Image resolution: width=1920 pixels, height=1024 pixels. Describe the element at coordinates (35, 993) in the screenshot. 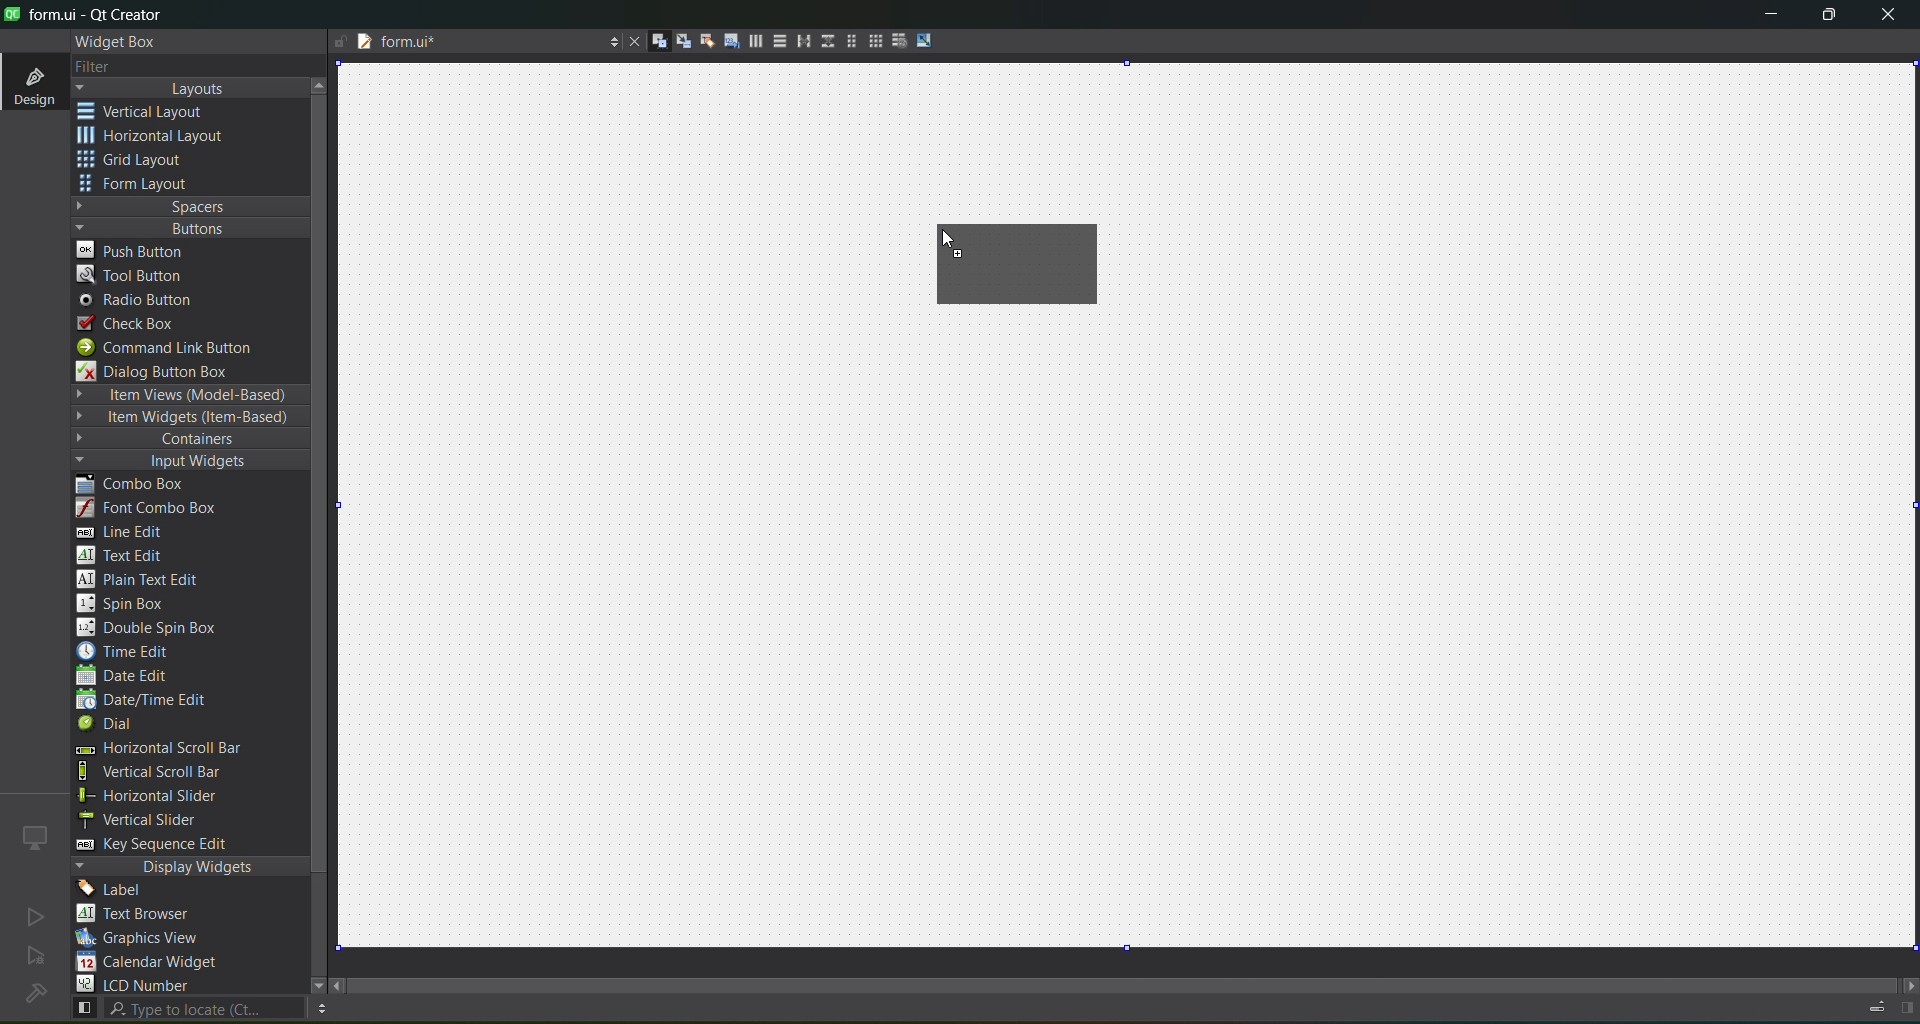

I see `no project loaded` at that location.